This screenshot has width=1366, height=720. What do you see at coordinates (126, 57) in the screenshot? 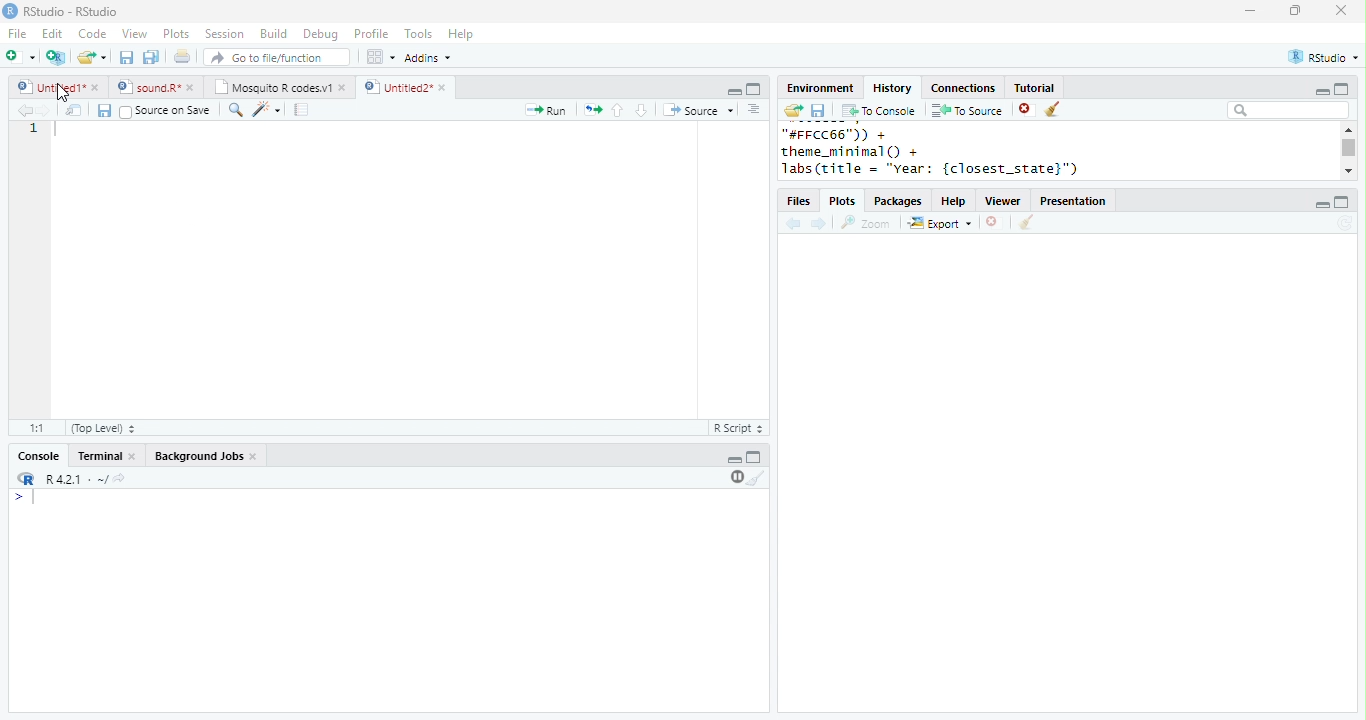
I see `save` at bounding box center [126, 57].